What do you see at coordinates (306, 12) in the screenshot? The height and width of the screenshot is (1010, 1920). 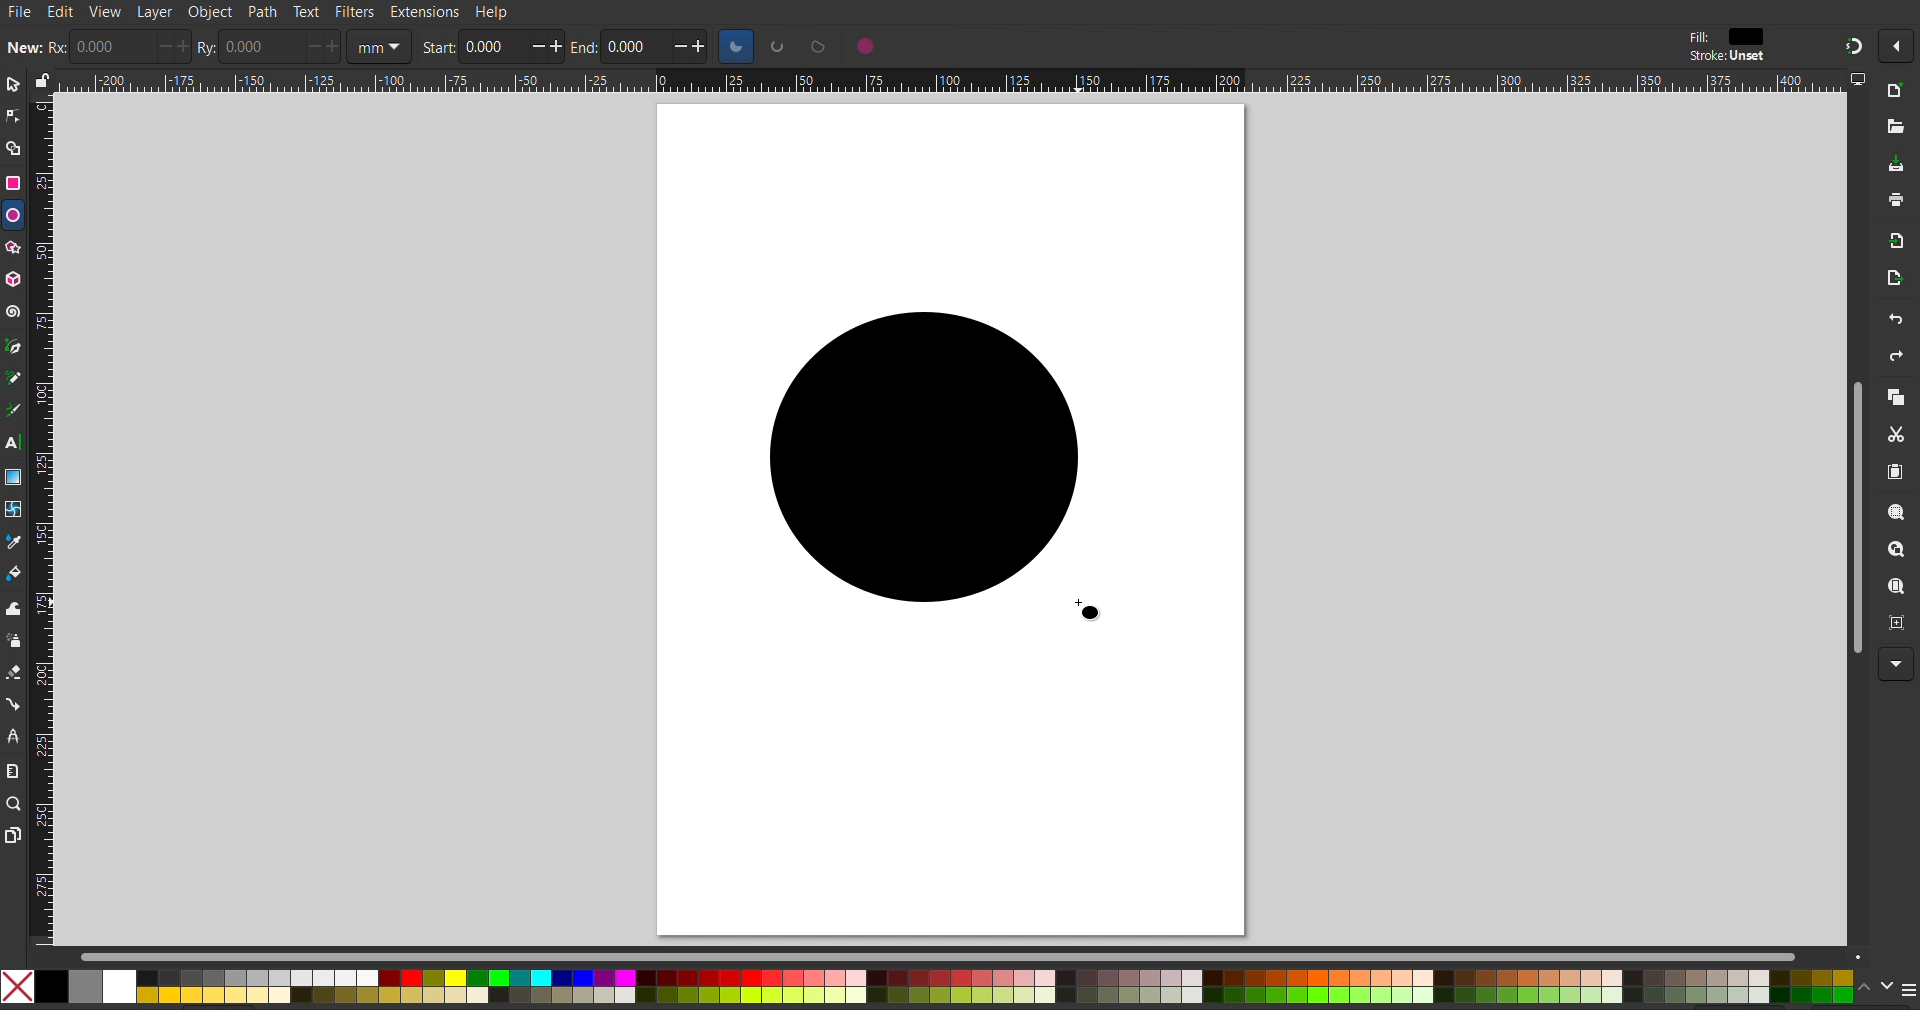 I see `Text` at bounding box center [306, 12].